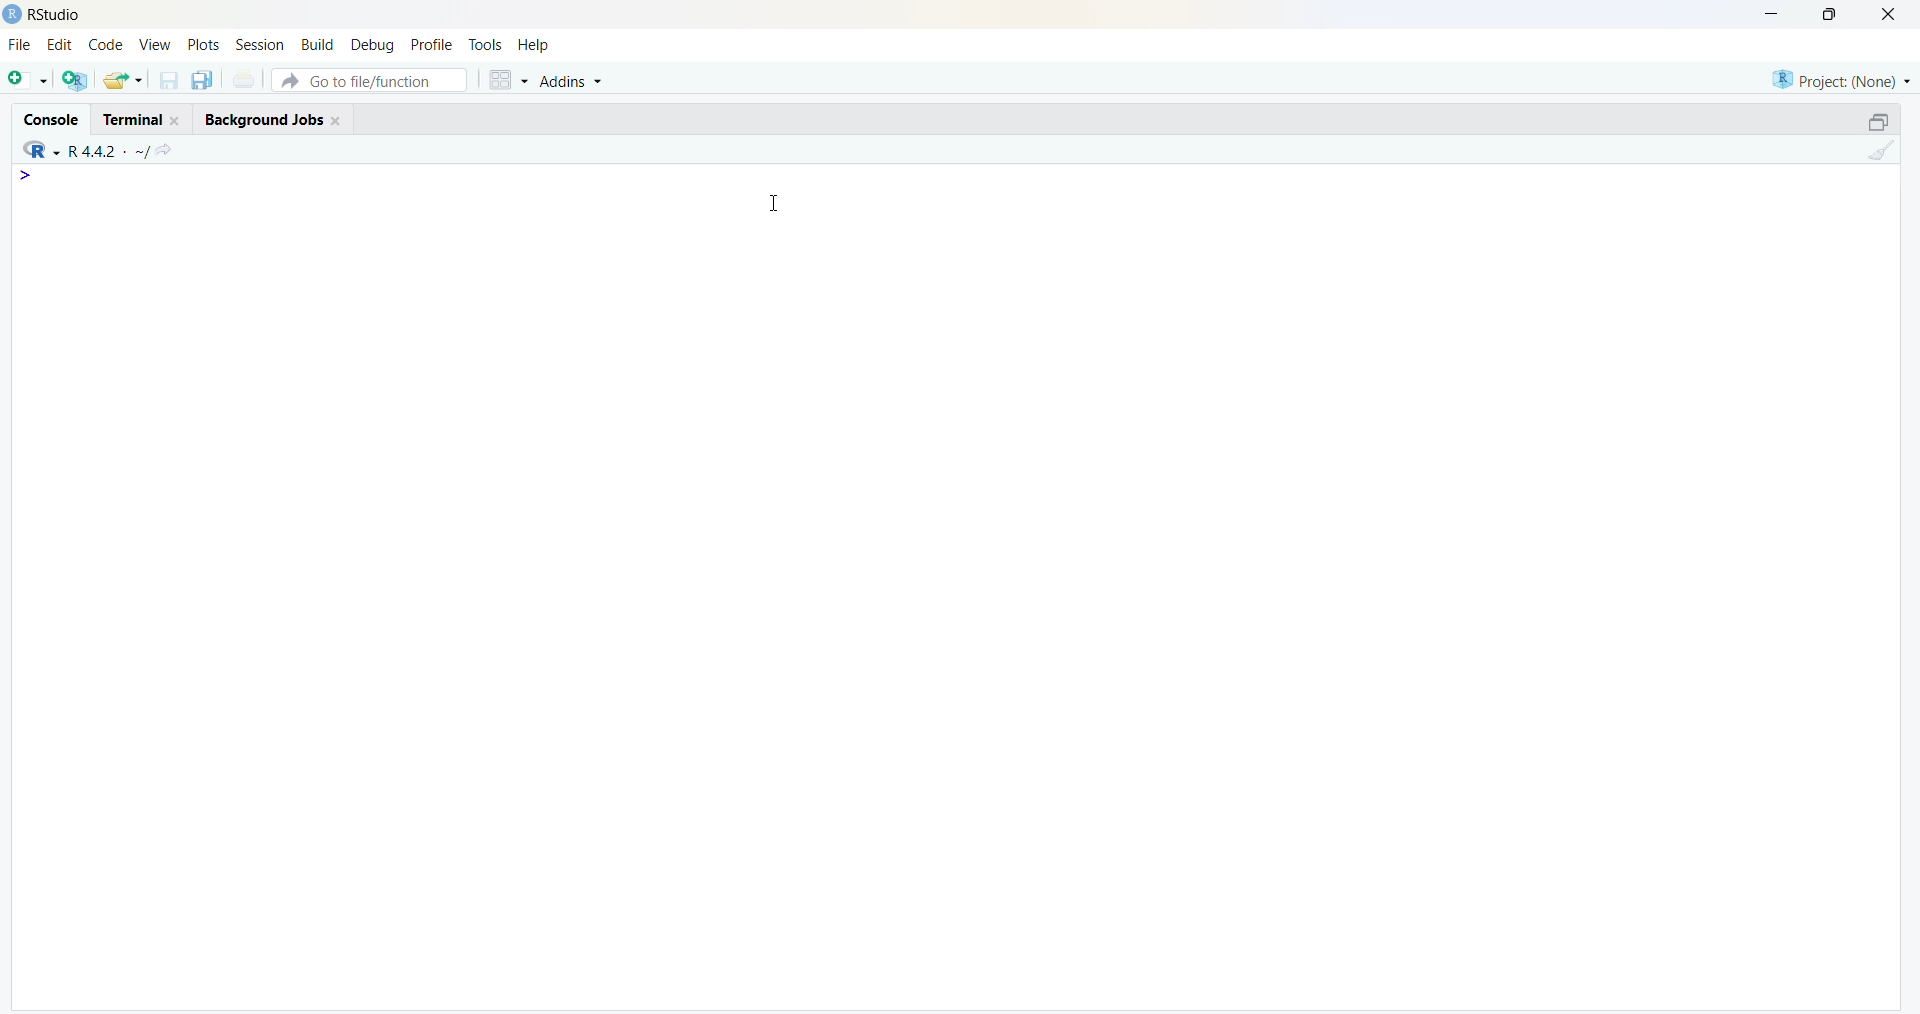  Describe the element at coordinates (320, 46) in the screenshot. I see `Build ` at that location.